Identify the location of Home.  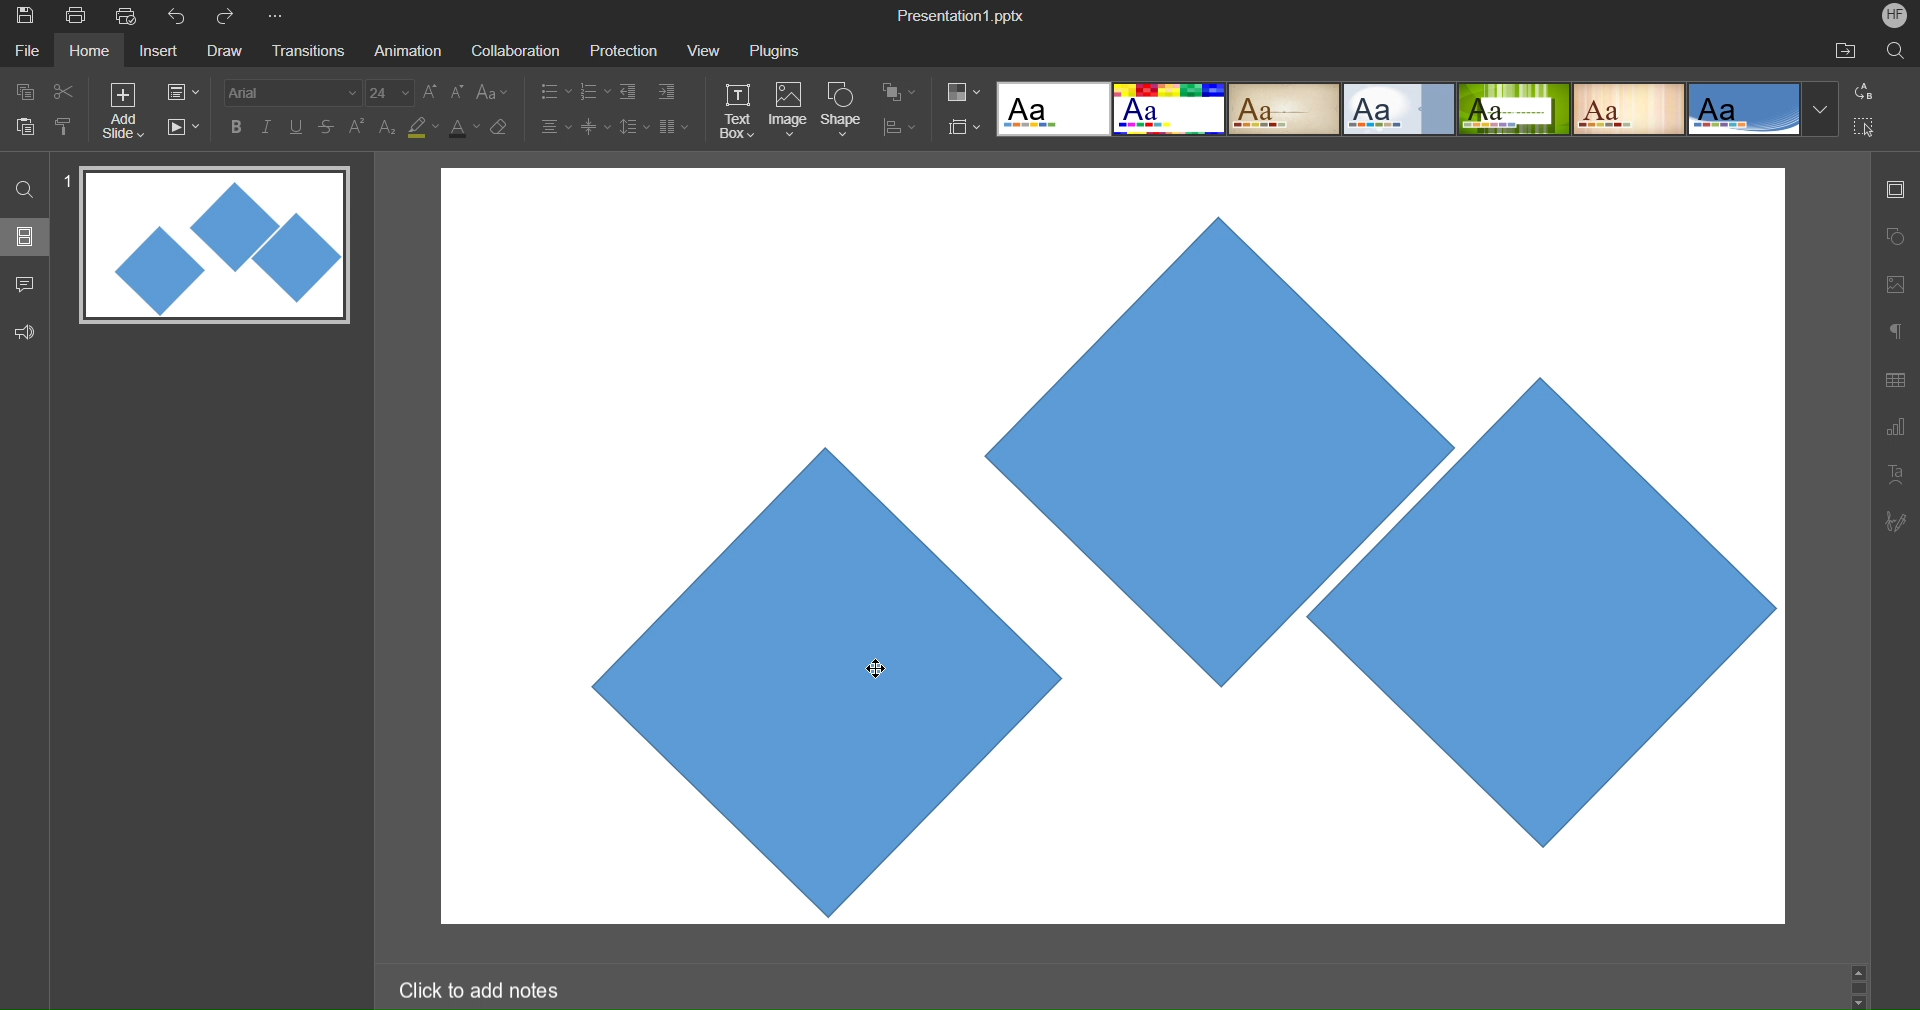
(89, 51).